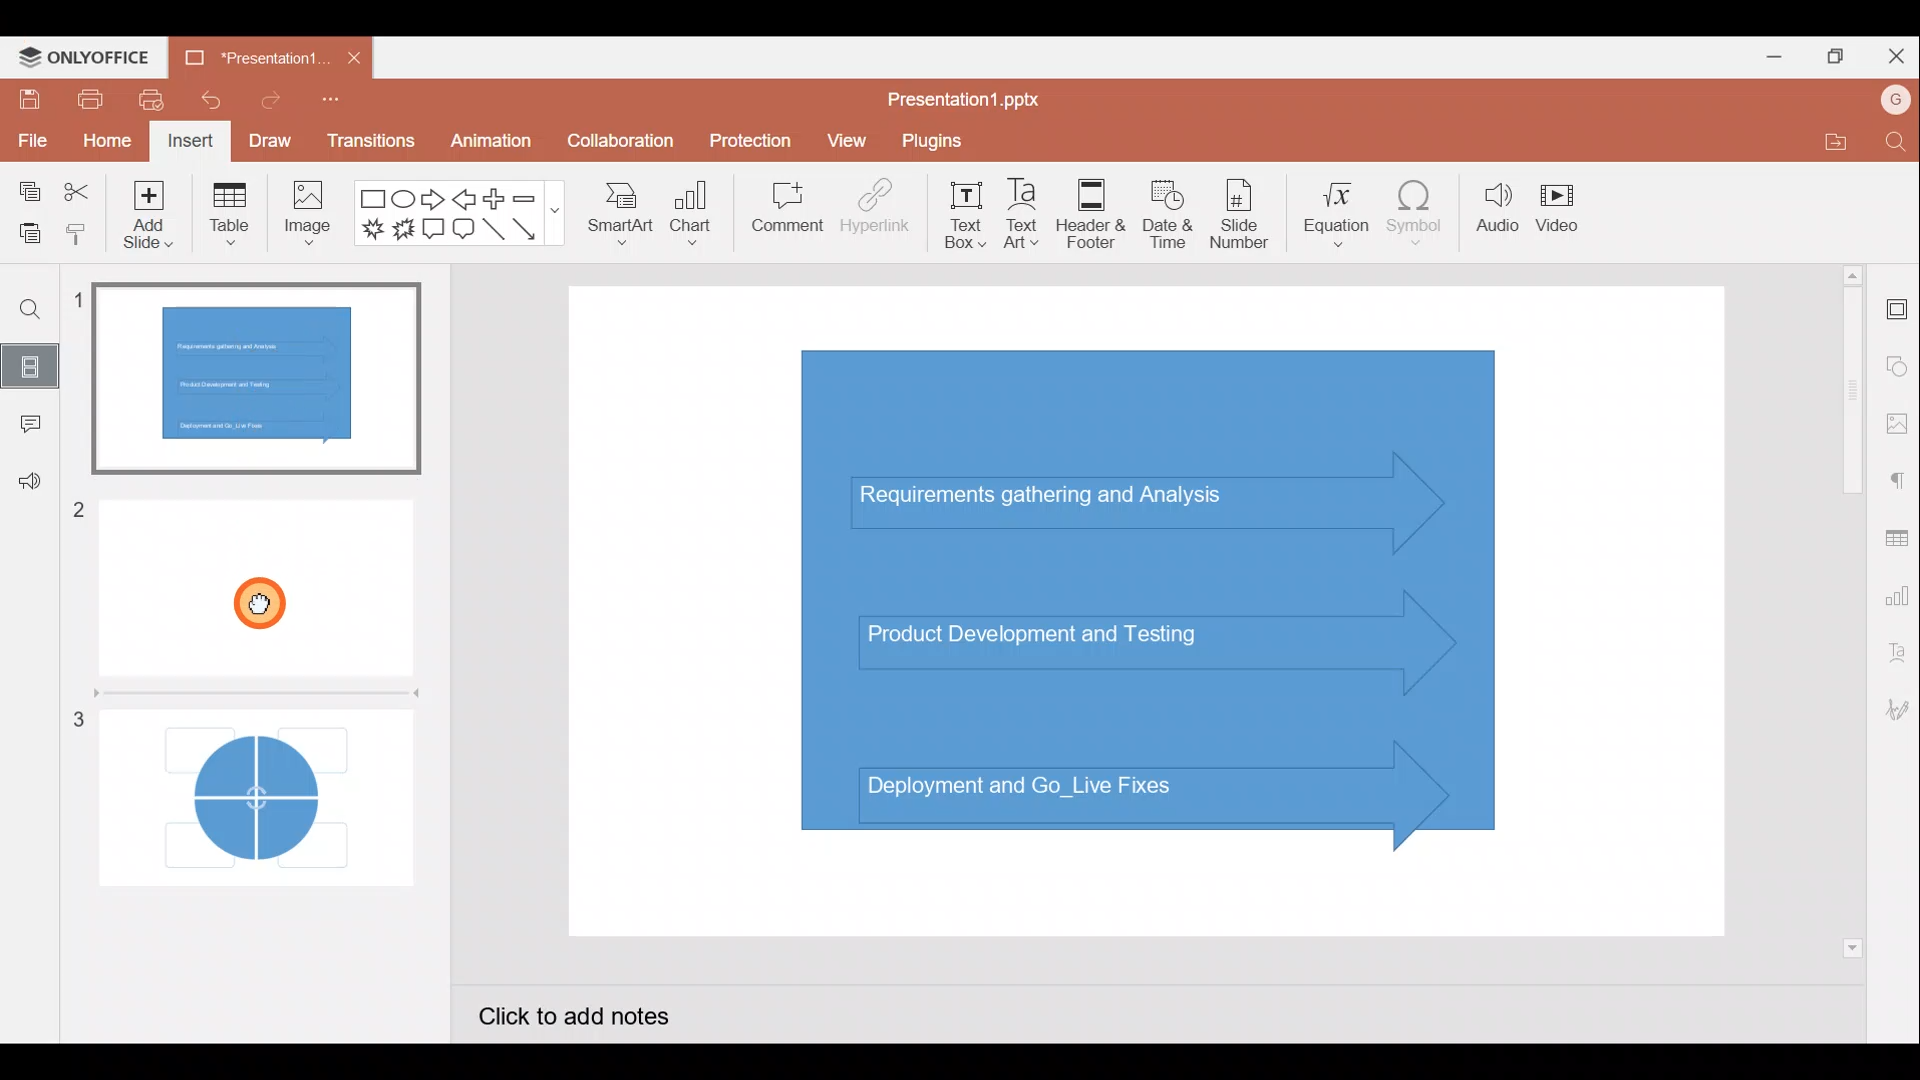  Describe the element at coordinates (1888, 103) in the screenshot. I see `Account name` at that location.